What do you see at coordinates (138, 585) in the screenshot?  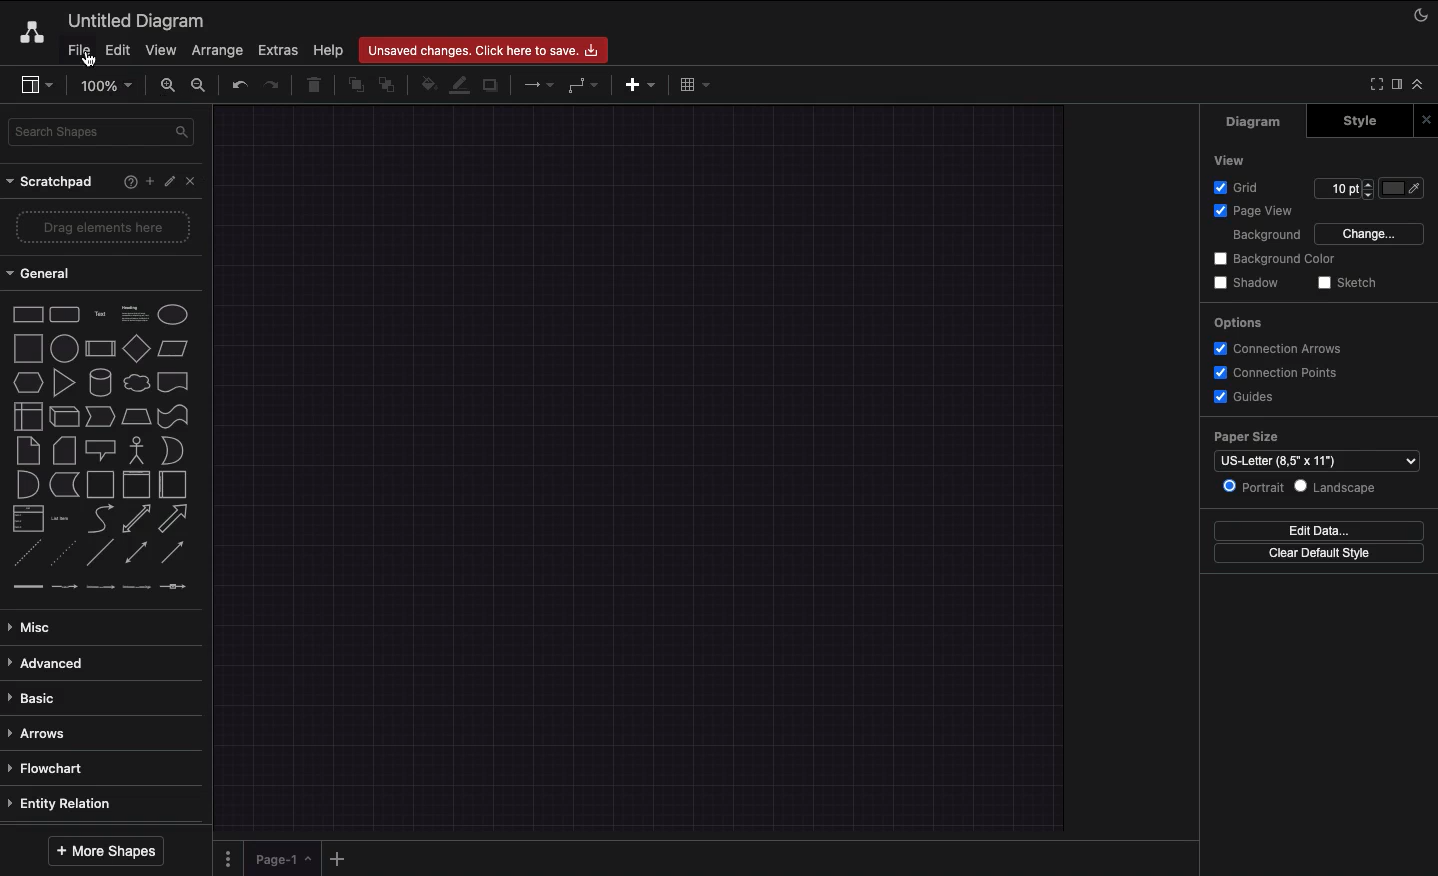 I see `connector 4` at bounding box center [138, 585].